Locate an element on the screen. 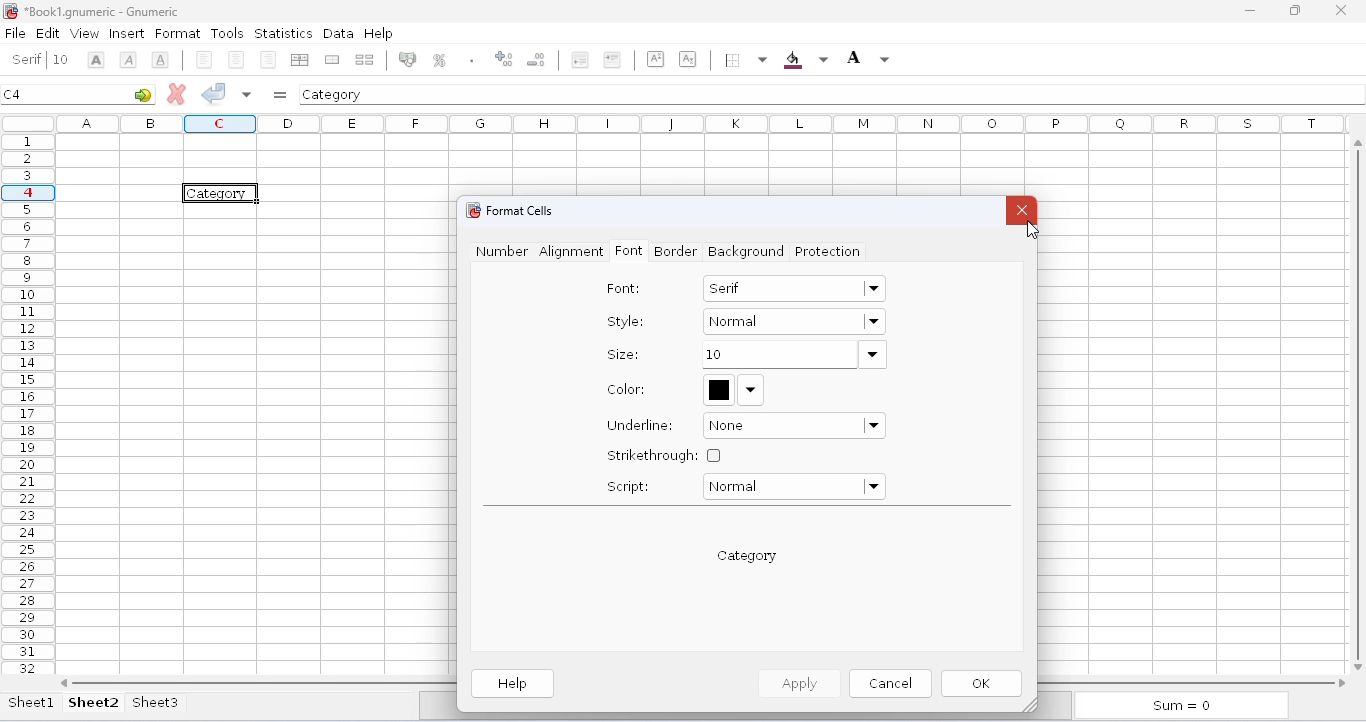  superscript is located at coordinates (693, 59).